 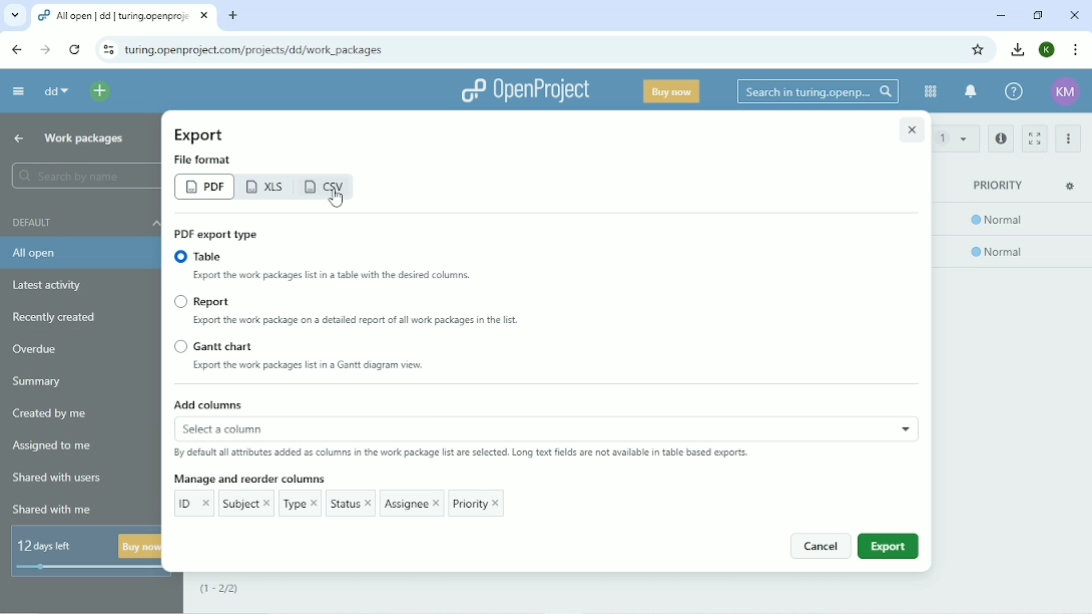 I want to click on New tab, so click(x=232, y=15).